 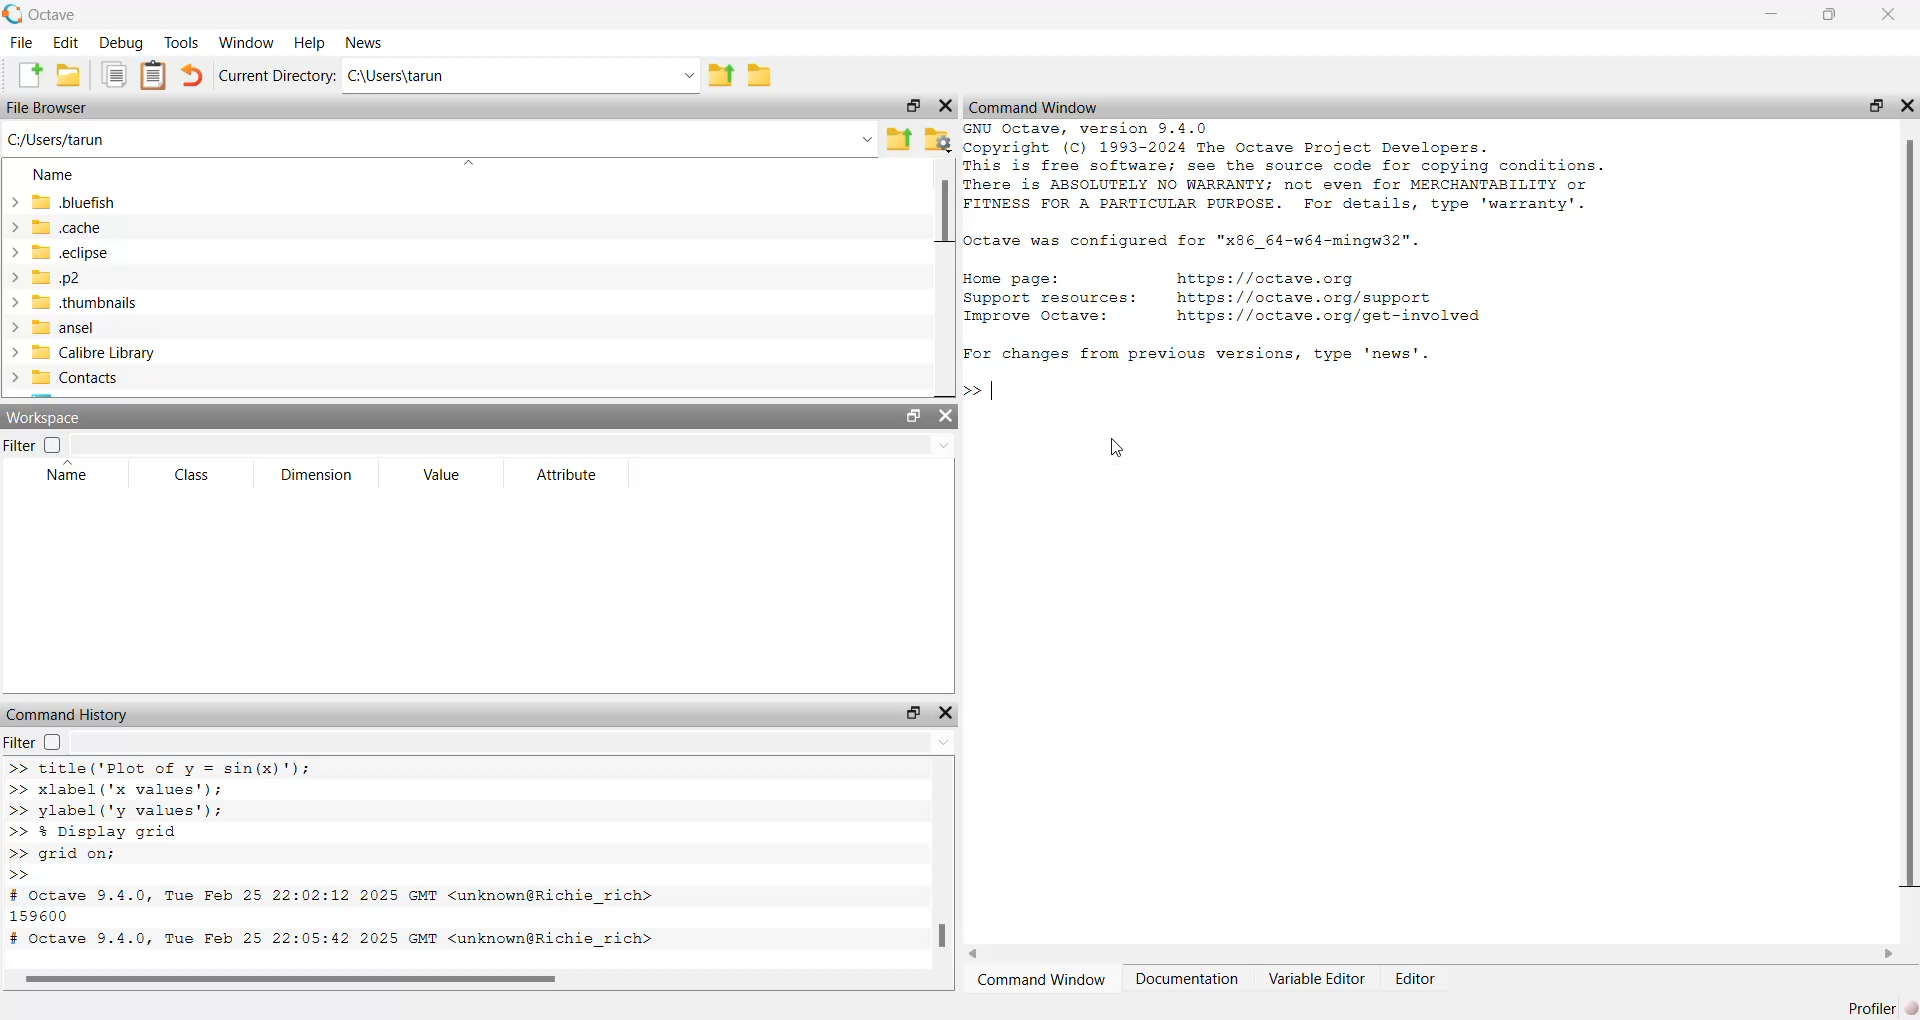 I want to click on For changes from previous versions, type 'news'., so click(x=1199, y=355).